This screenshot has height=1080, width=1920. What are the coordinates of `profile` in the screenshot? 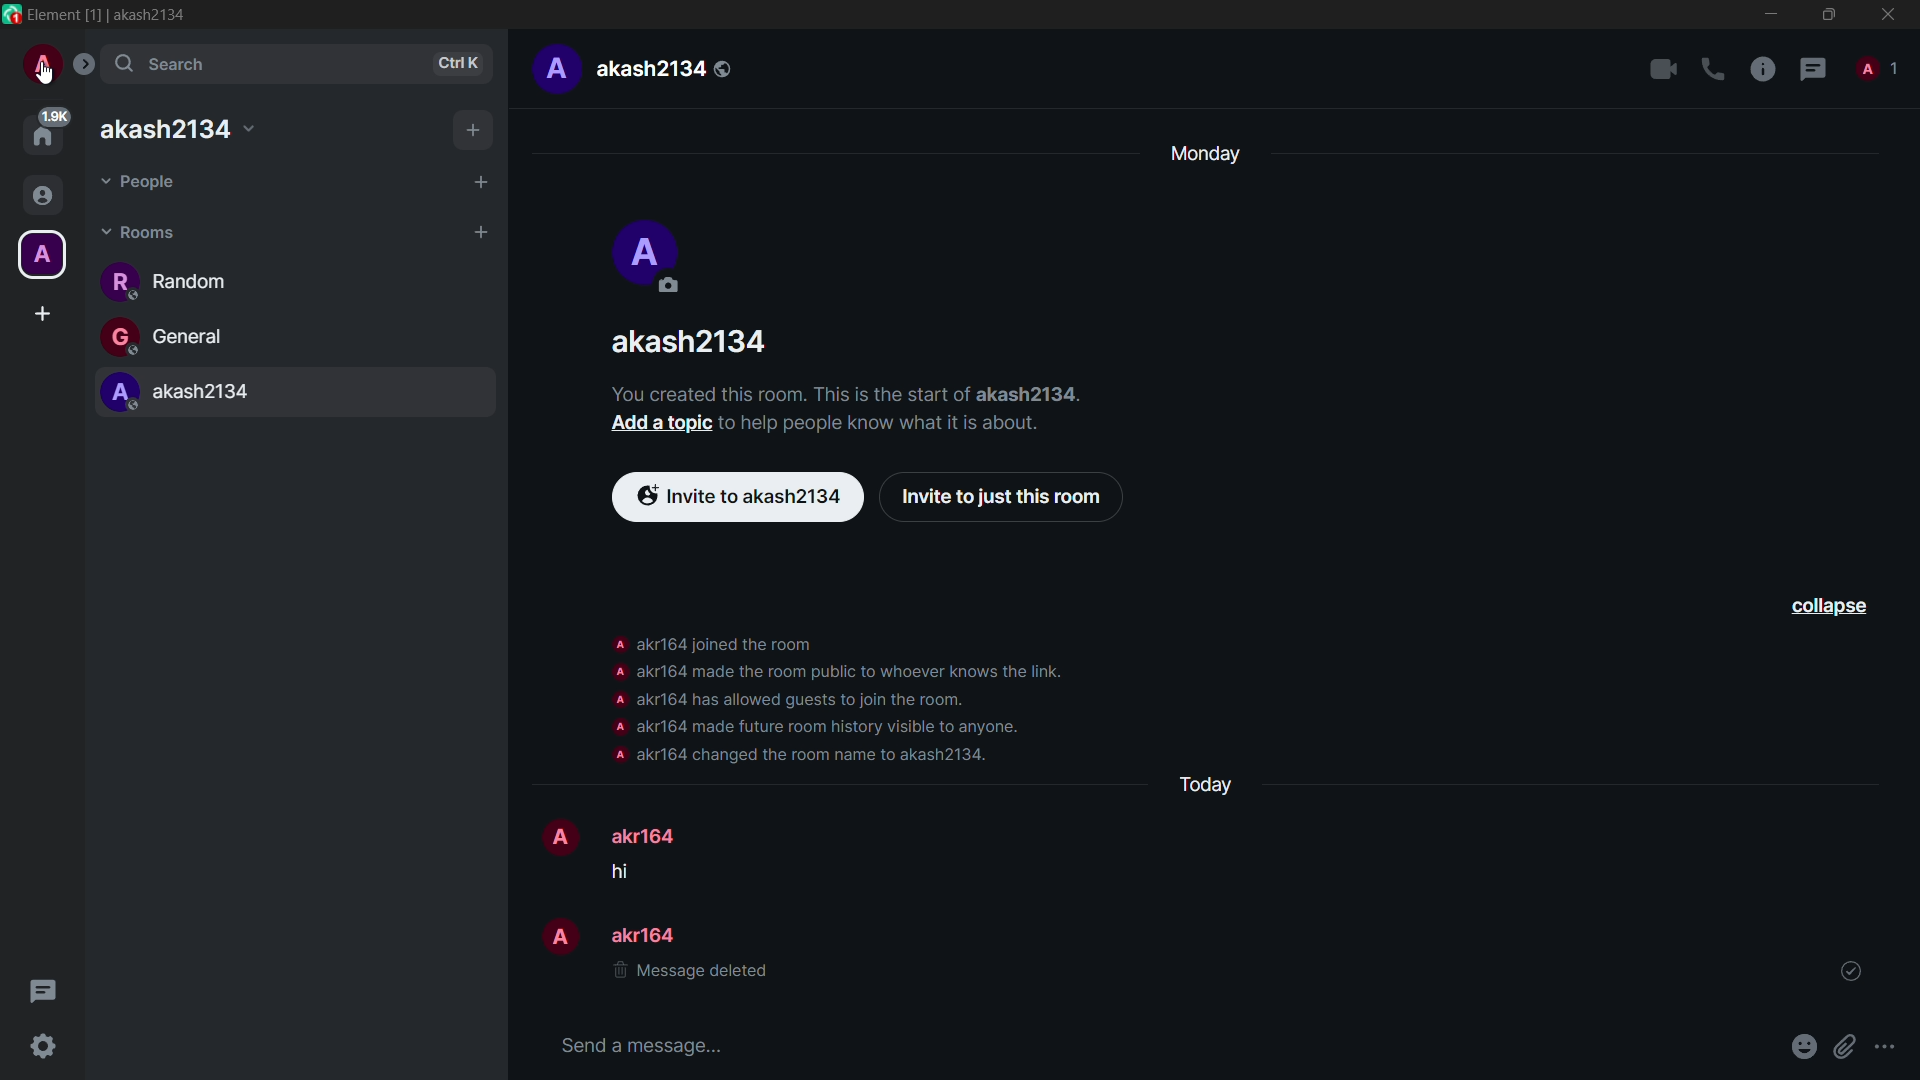 It's located at (617, 643).